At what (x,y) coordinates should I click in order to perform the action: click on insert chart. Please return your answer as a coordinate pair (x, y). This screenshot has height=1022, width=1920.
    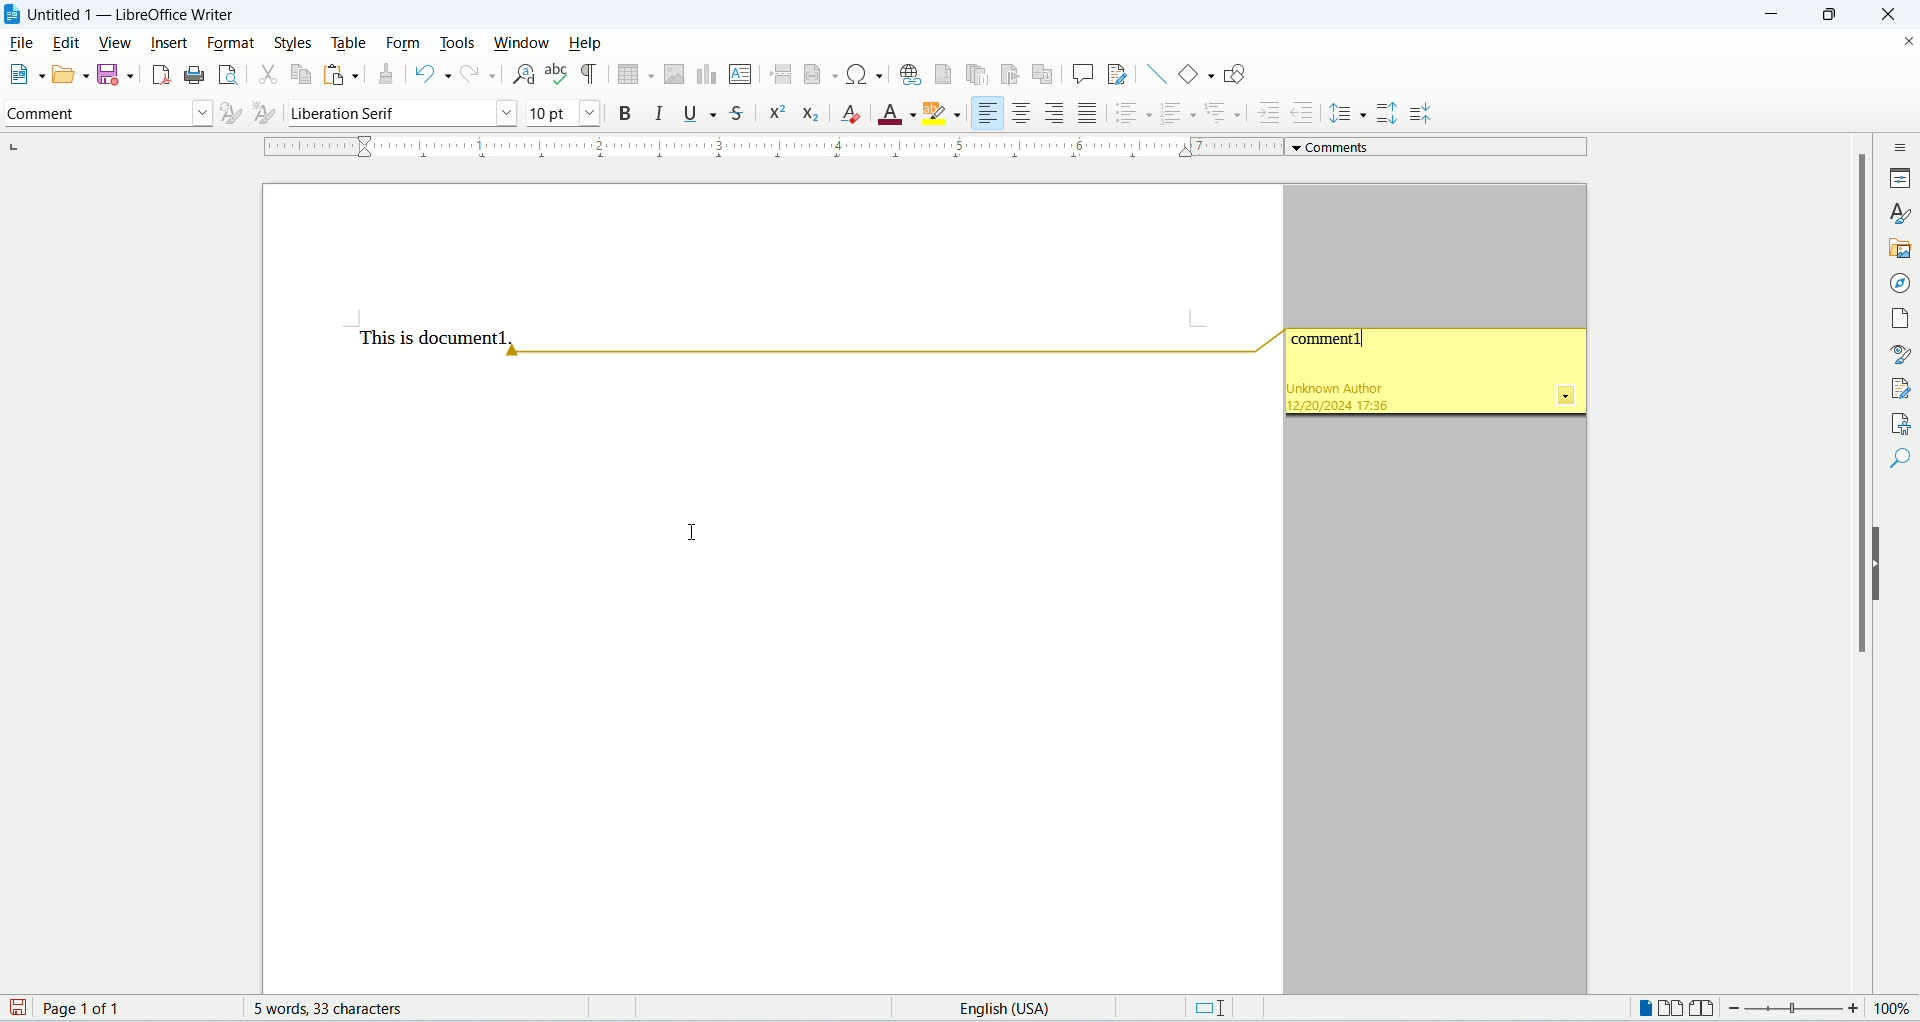
    Looking at the image, I should click on (706, 74).